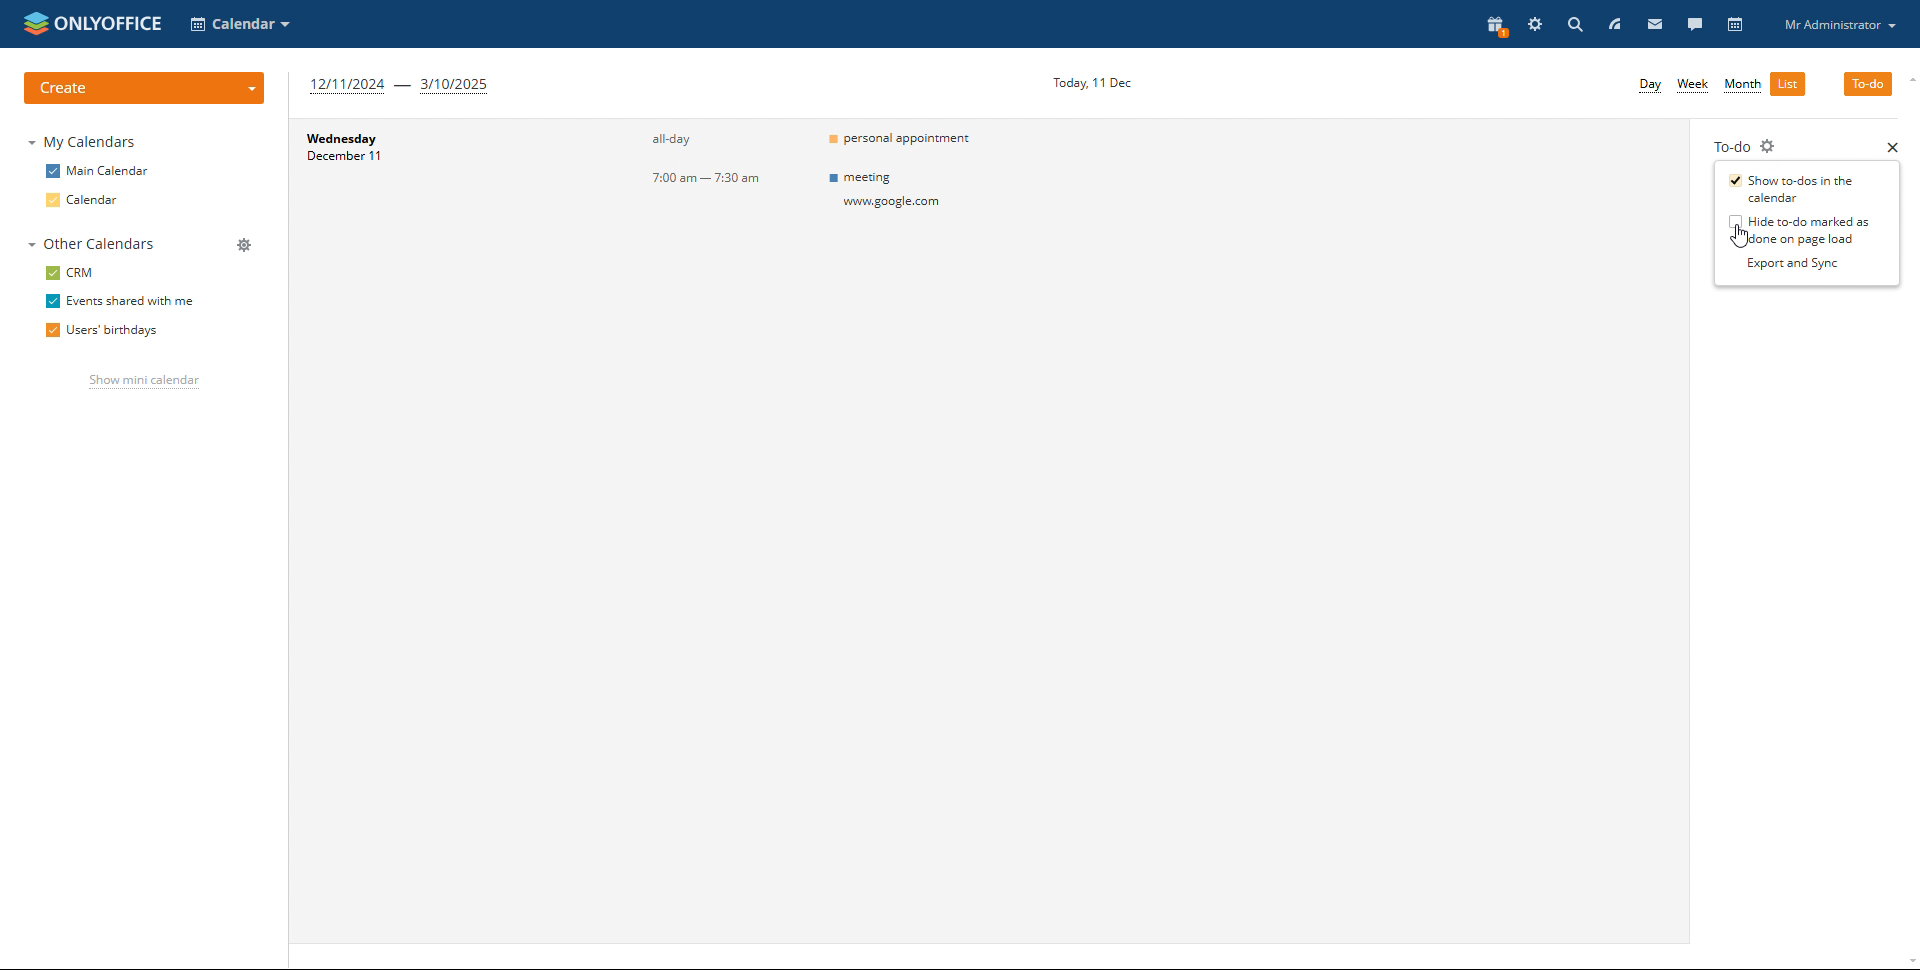  I want to click on next 3 months, so click(402, 86).